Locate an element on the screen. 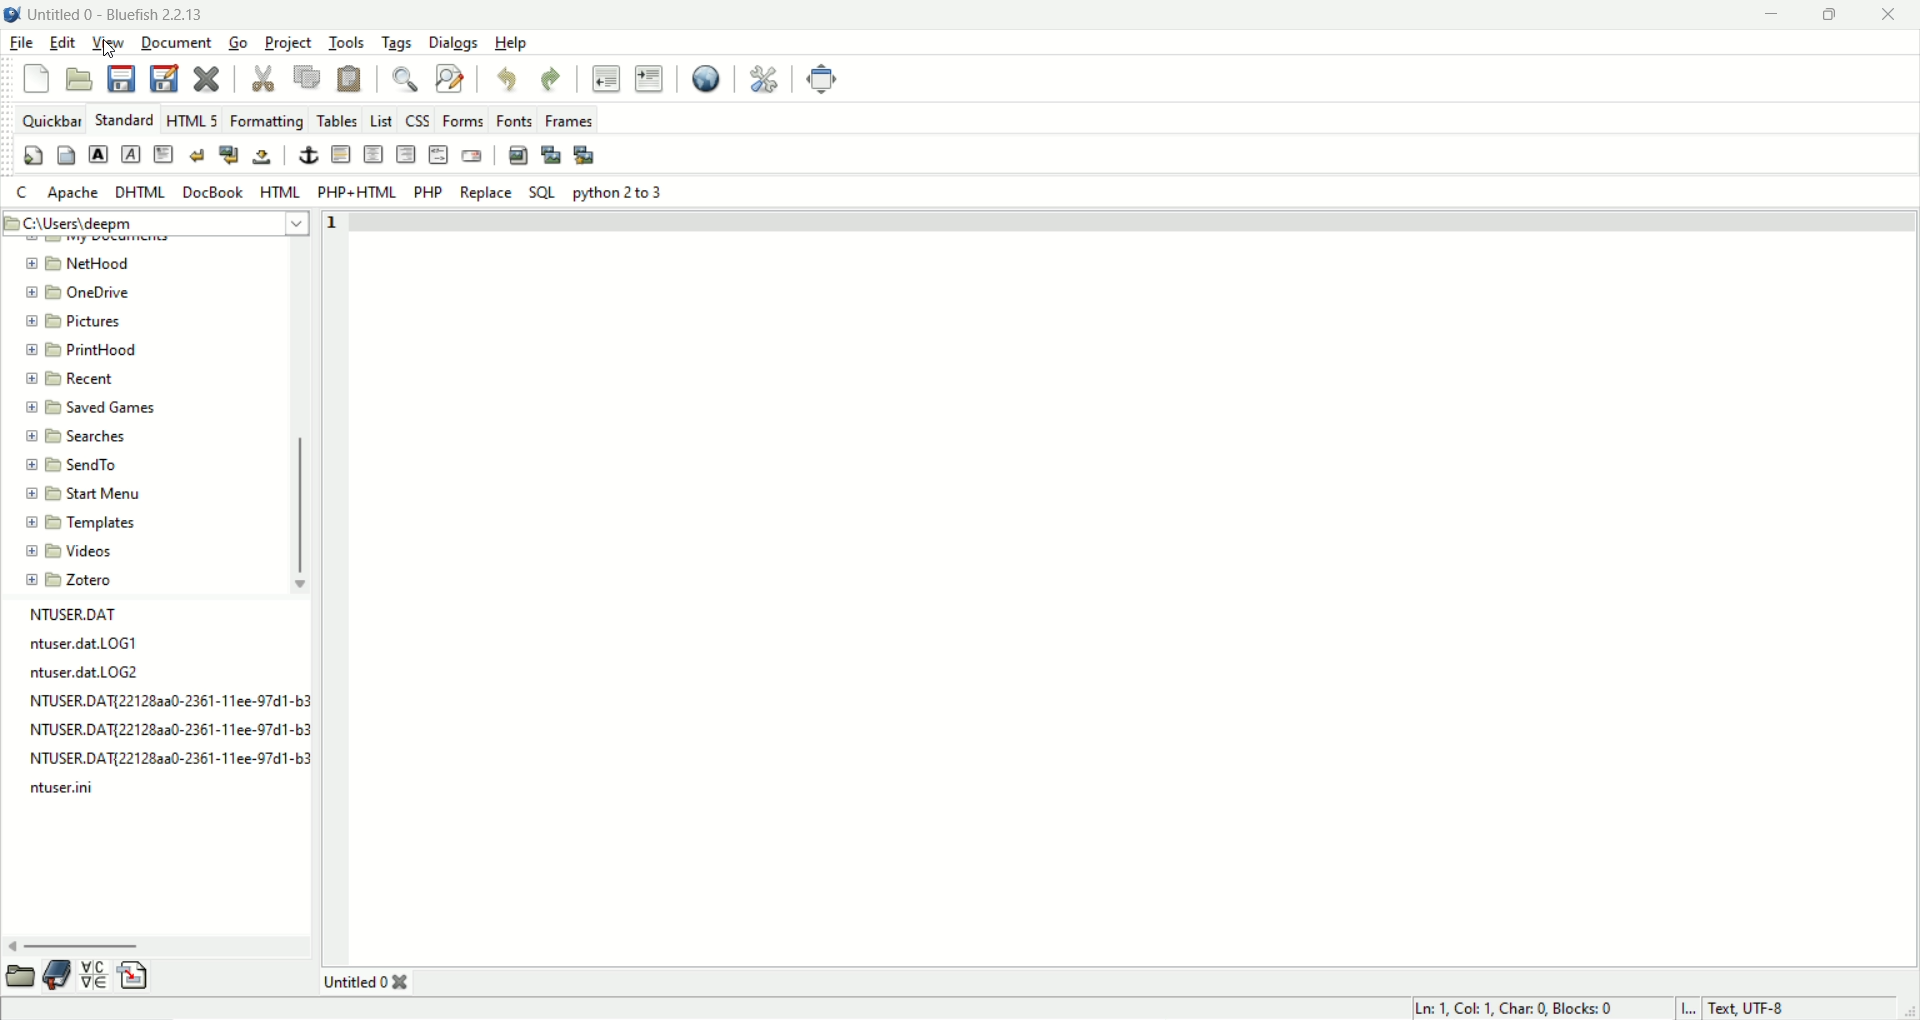 This screenshot has height=1020, width=1920. zotero is located at coordinates (73, 580).